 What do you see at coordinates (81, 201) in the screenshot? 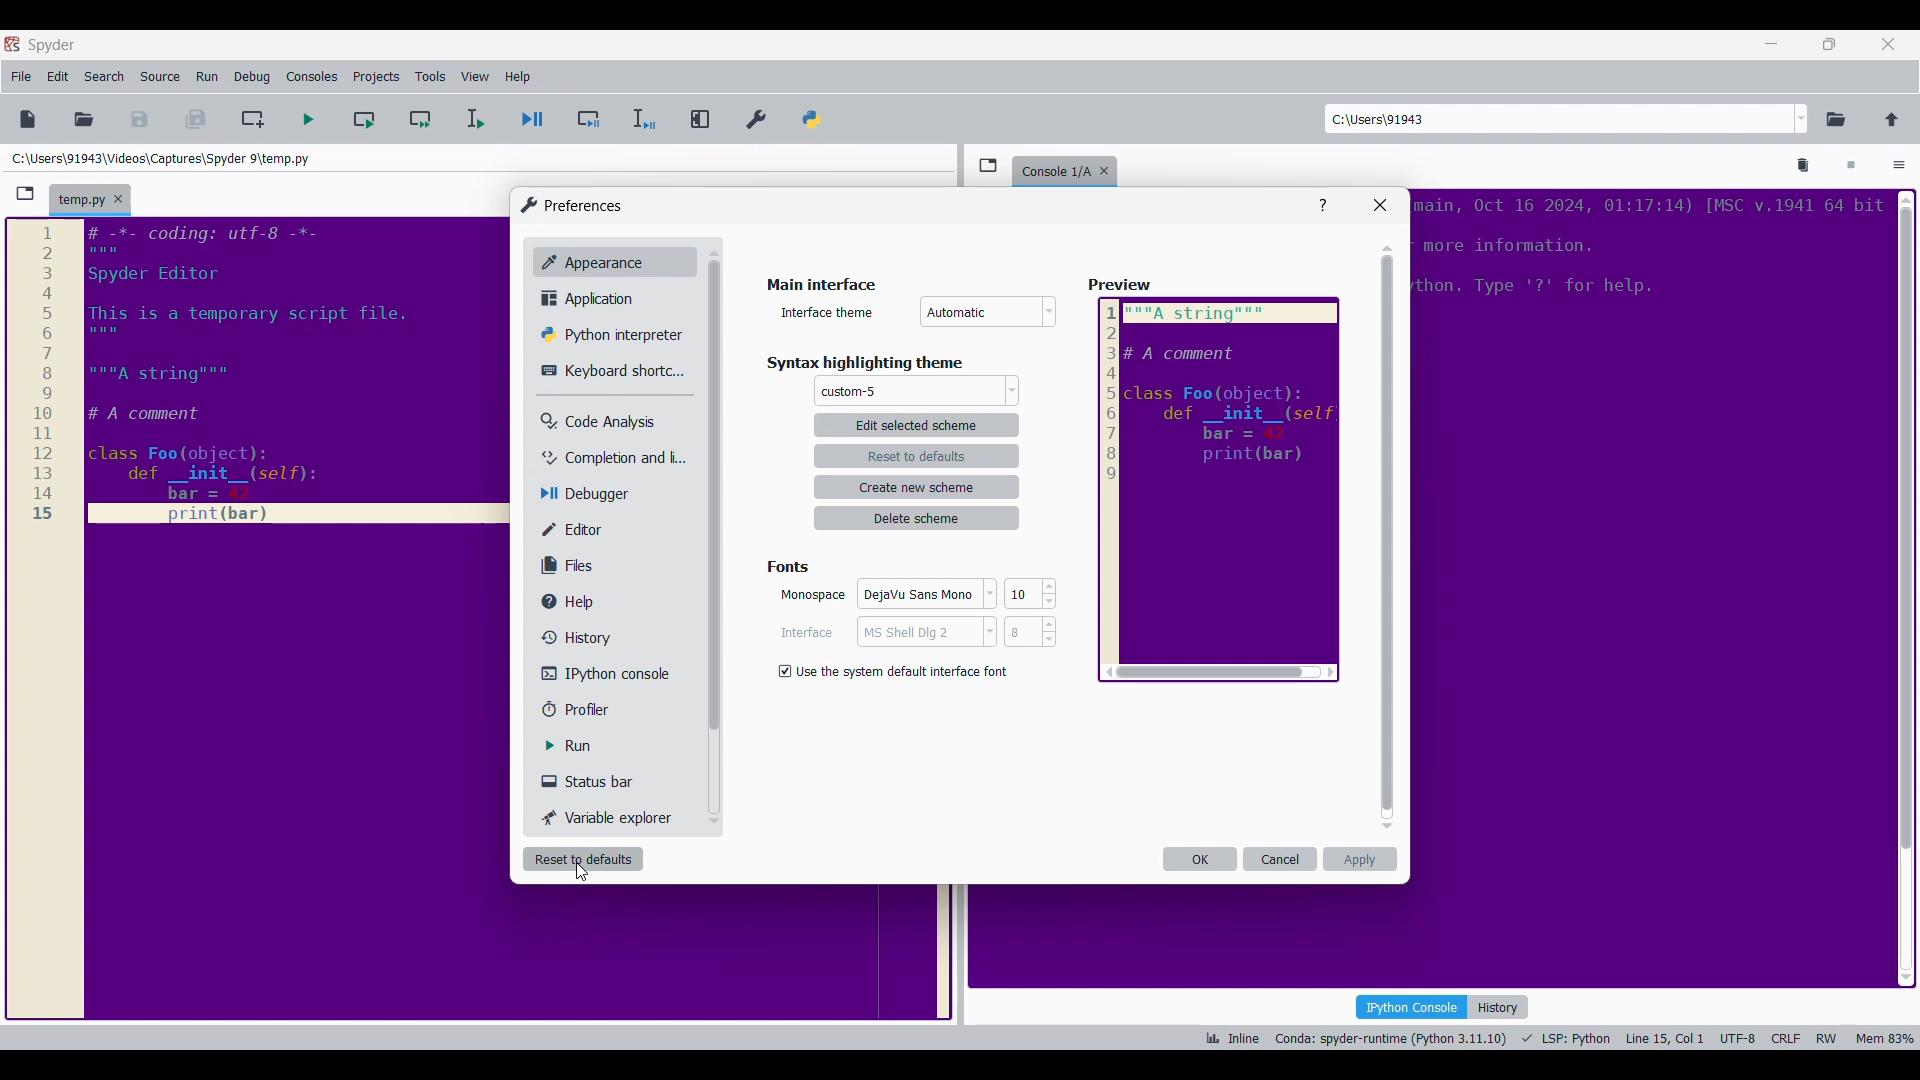
I see `Current tab` at bounding box center [81, 201].